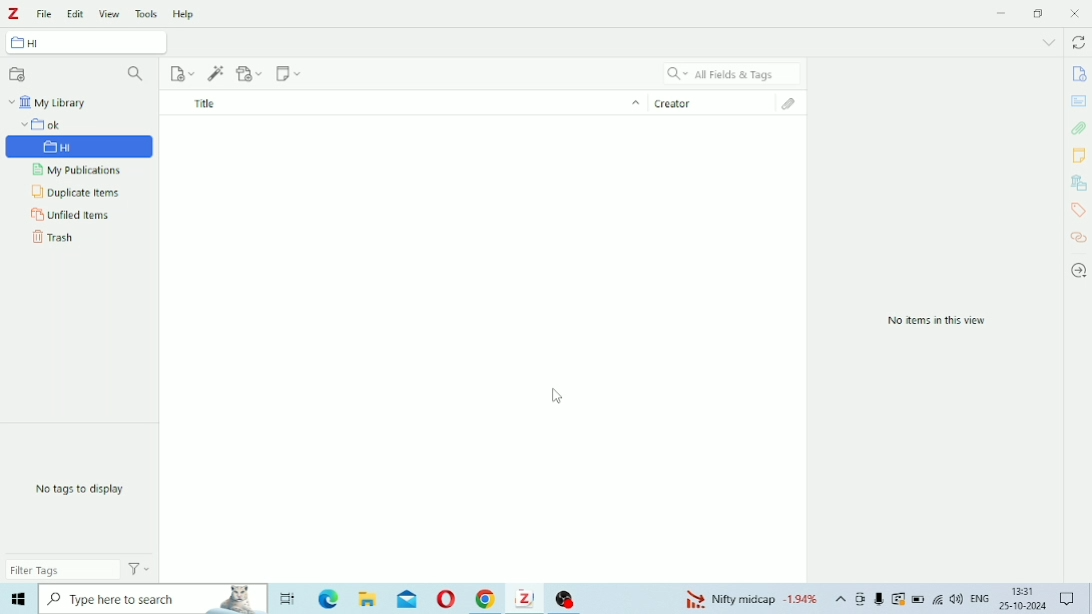  I want to click on ok, so click(80, 124).